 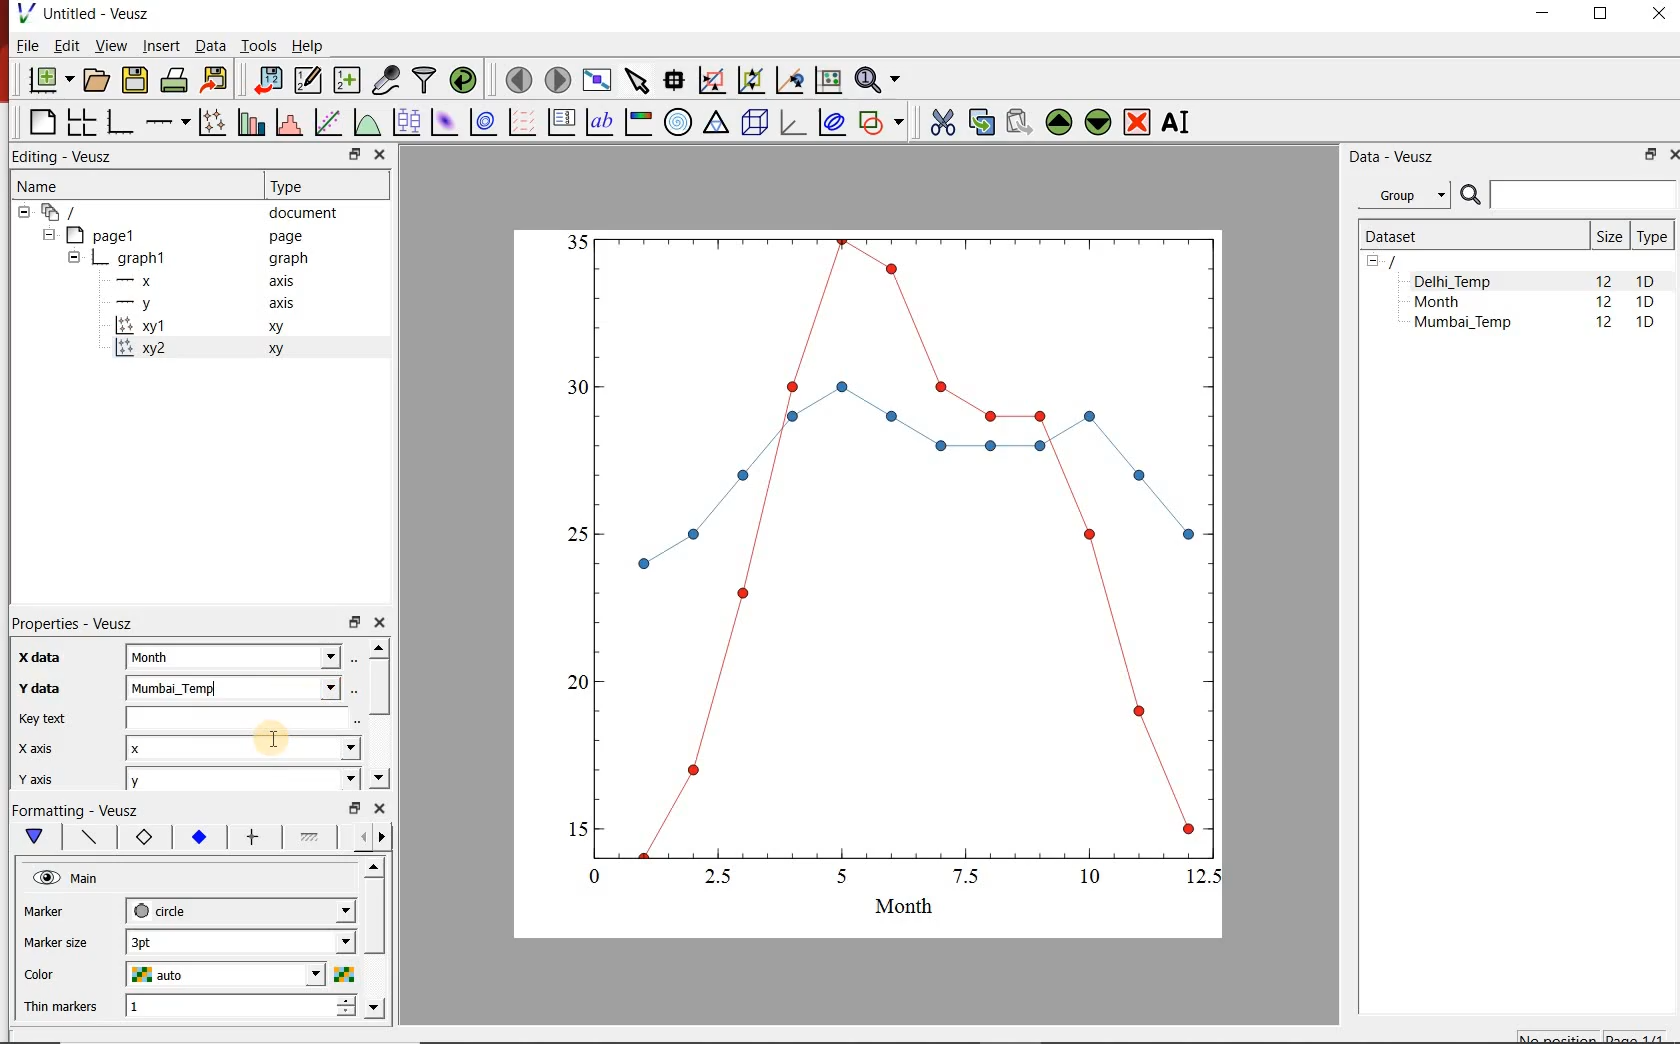 What do you see at coordinates (295, 186) in the screenshot?
I see `Type` at bounding box center [295, 186].